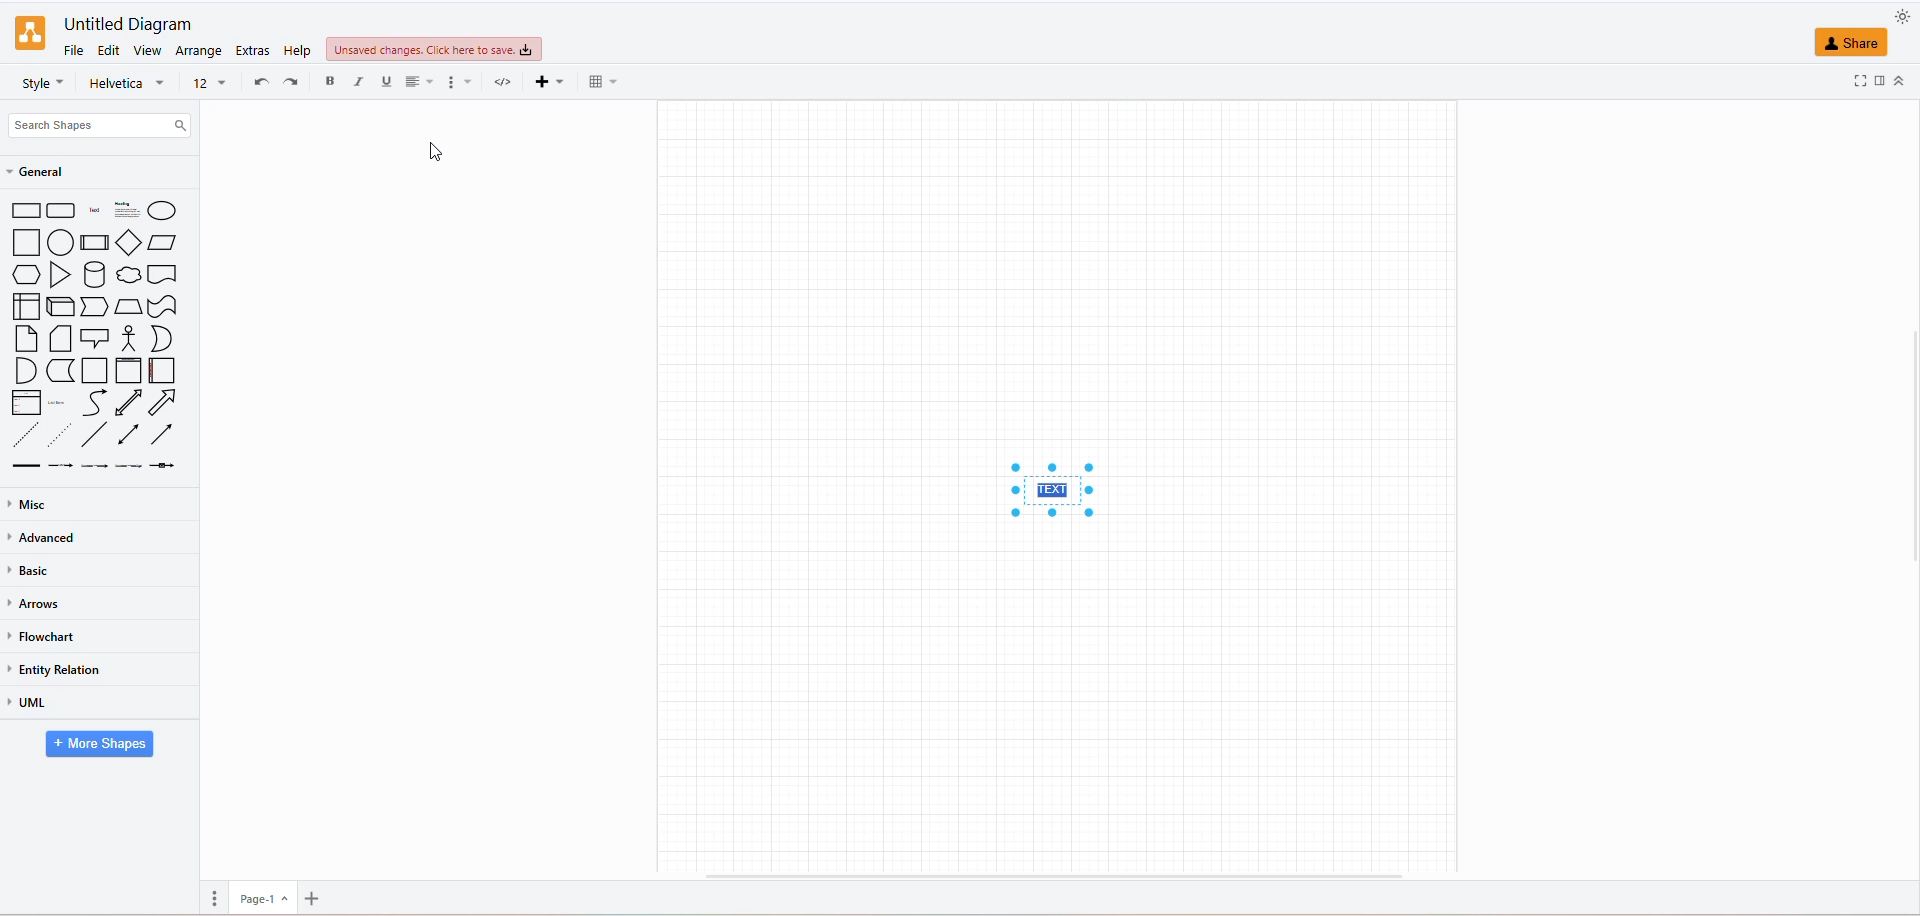 This screenshot has width=1920, height=916. What do you see at coordinates (420, 84) in the screenshot?
I see `align` at bounding box center [420, 84].